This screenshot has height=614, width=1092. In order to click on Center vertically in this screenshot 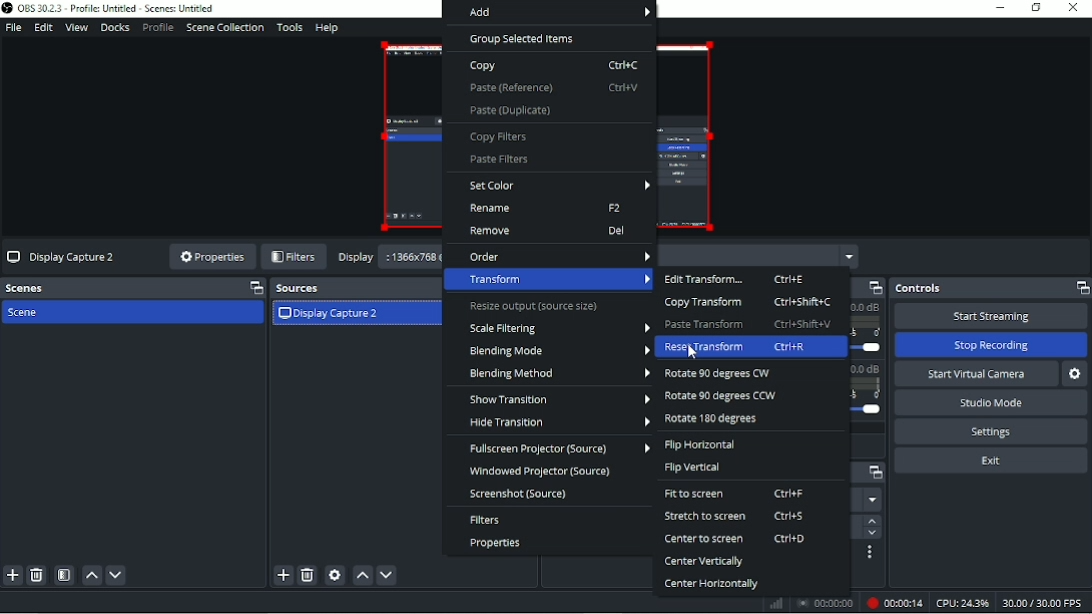, I will do `click(704, 563)`.